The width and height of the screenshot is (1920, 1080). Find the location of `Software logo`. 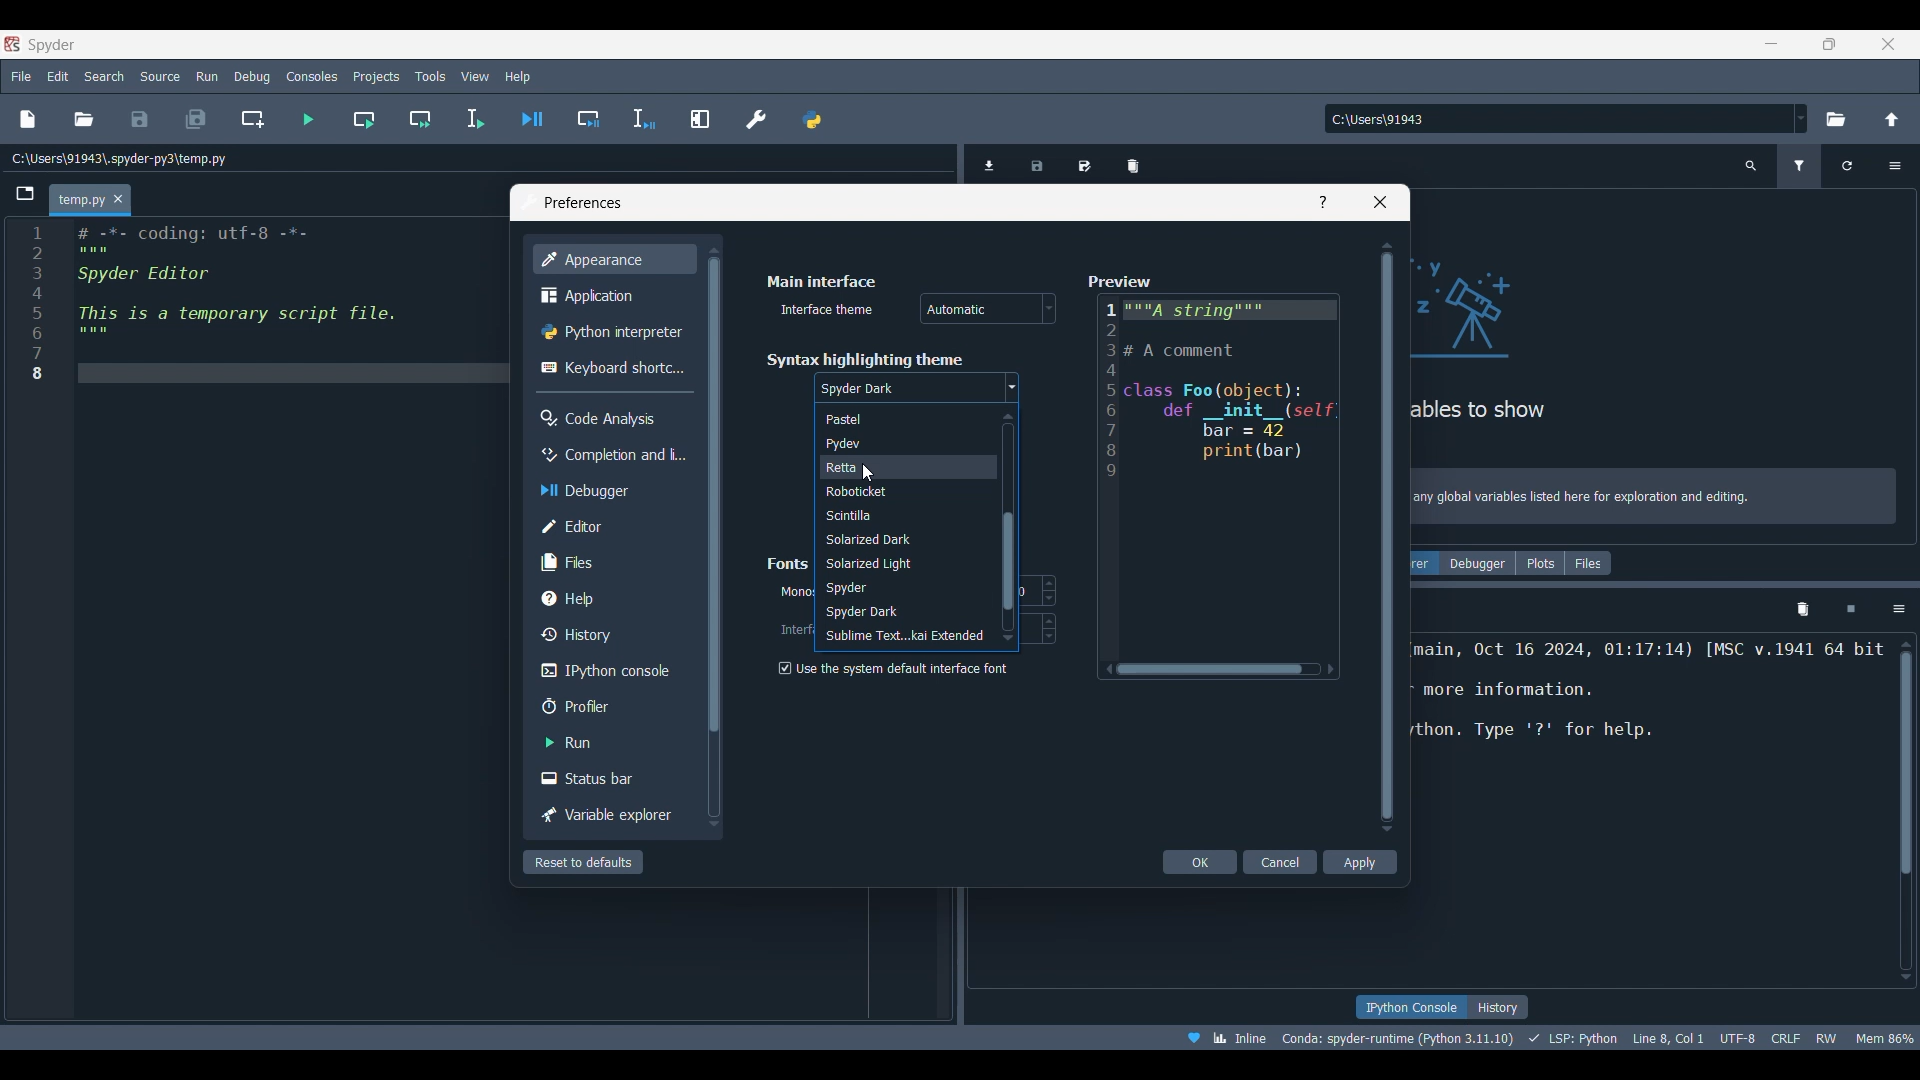

Software logo is located at coordinates (12, 44).